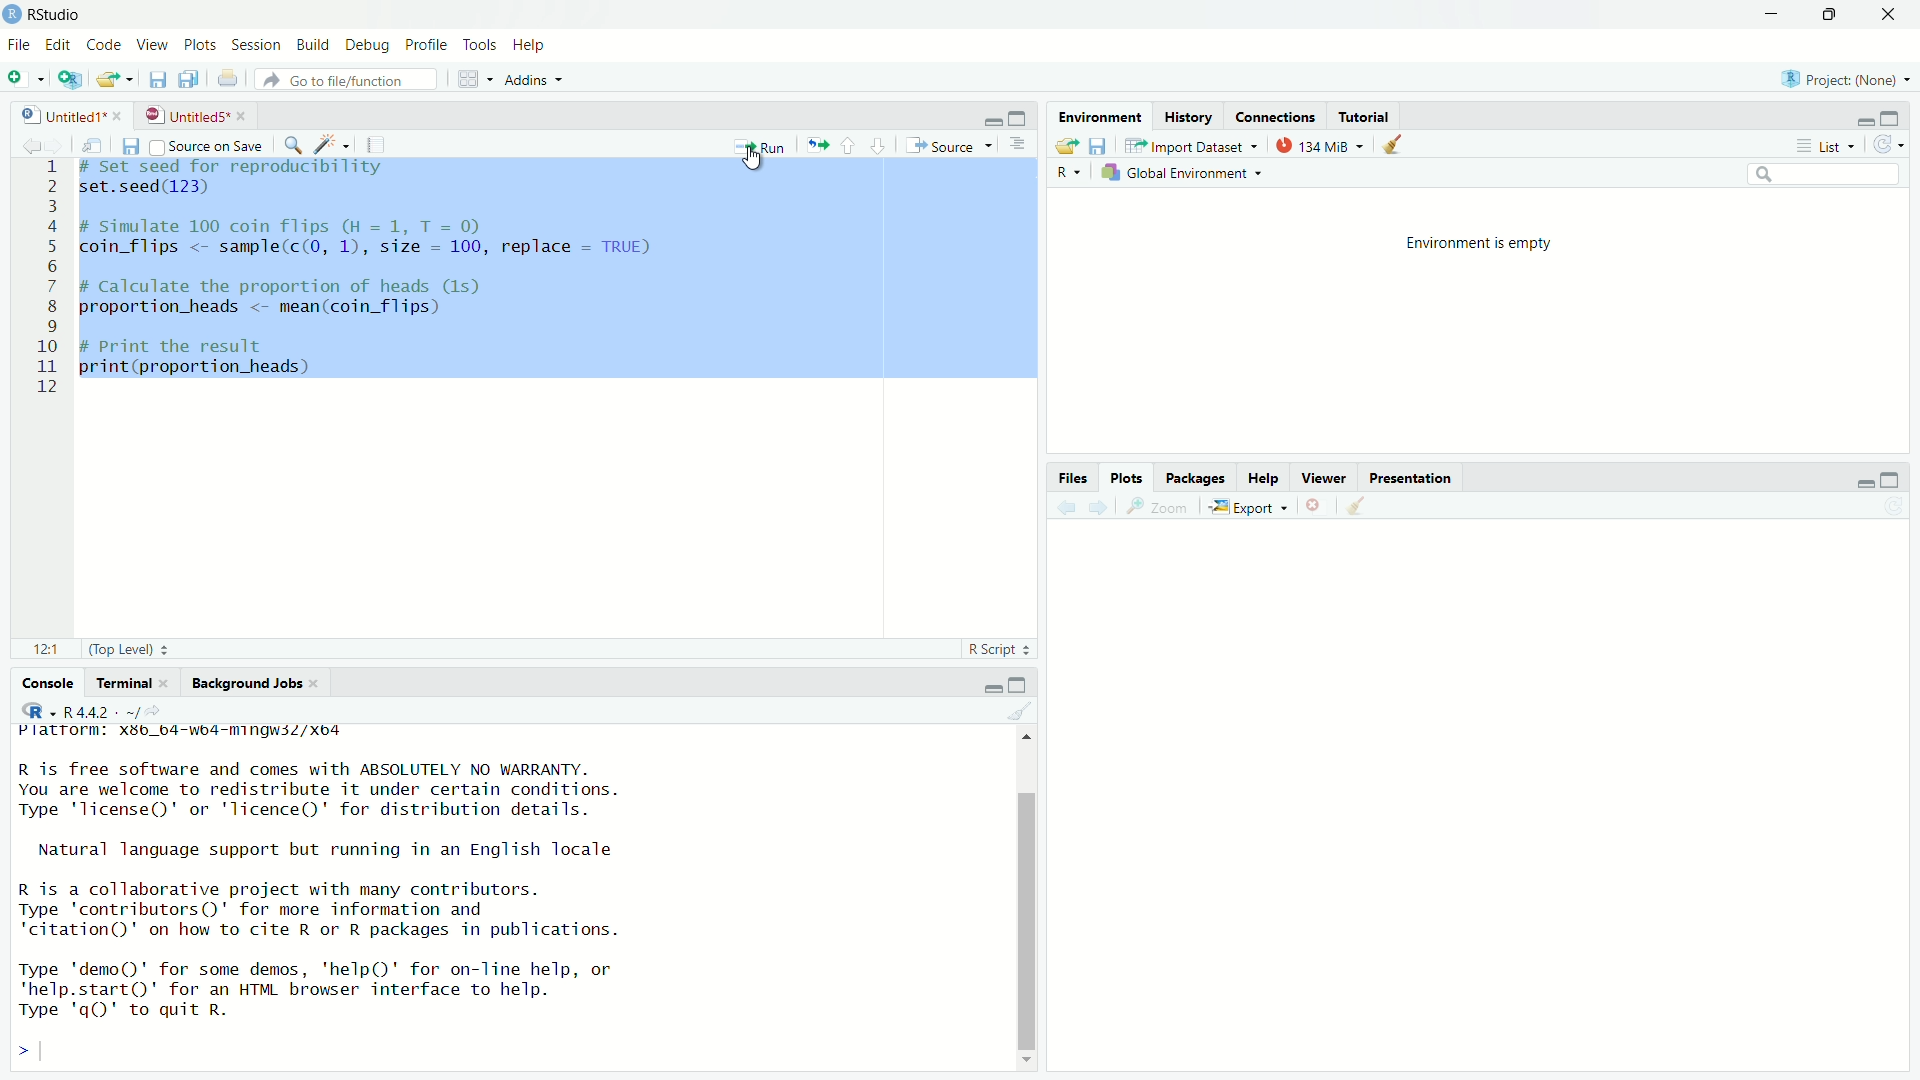 The height and width of the screenshot is (1080, 1920). What do you see at coordinates (1253, 506) in the screenshot?
I see `export` at bounding box center [1253, 506].